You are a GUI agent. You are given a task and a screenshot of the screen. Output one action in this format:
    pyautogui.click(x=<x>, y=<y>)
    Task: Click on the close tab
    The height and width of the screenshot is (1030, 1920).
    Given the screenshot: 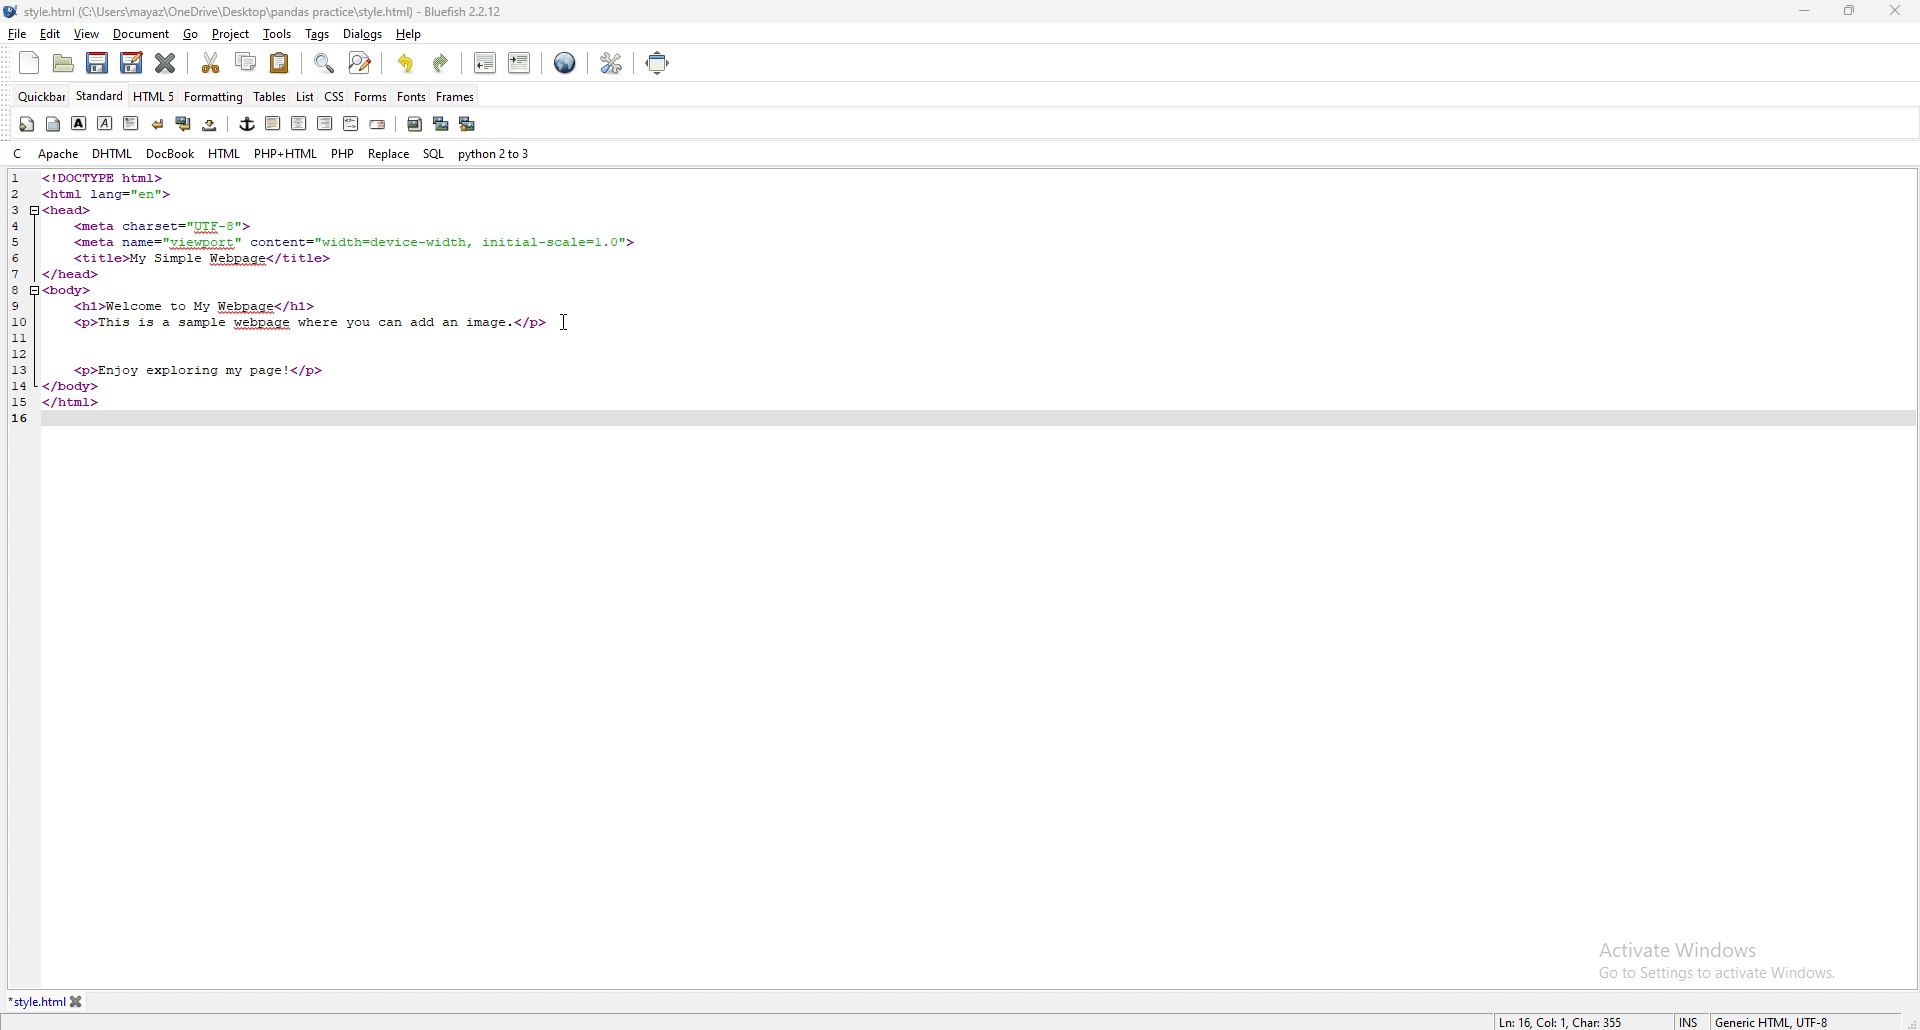 What is the action you would take?
    pyautogui.click(x=80, y=1001)
    